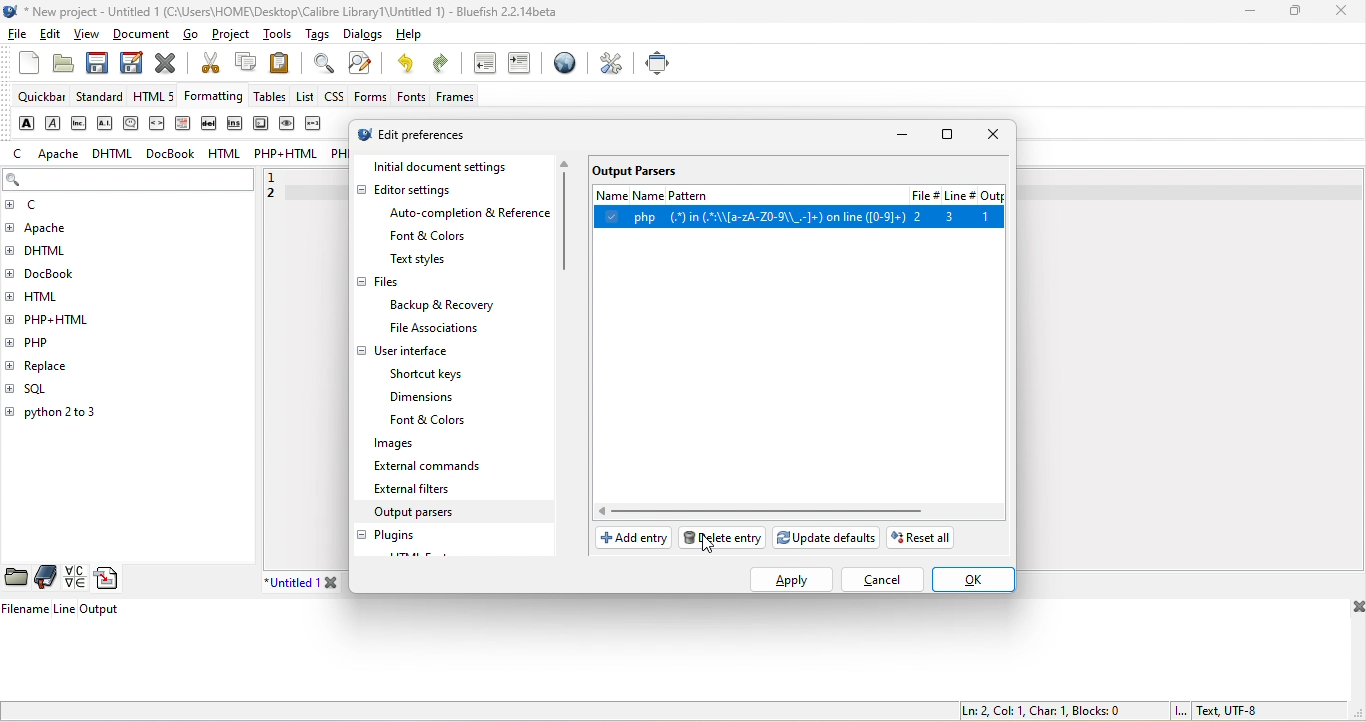 The width and height of the screenshot is (1366, 722). Describe the element at coordinates (73, 415) in the screenshot. I see `python 2 to 3` at that location.